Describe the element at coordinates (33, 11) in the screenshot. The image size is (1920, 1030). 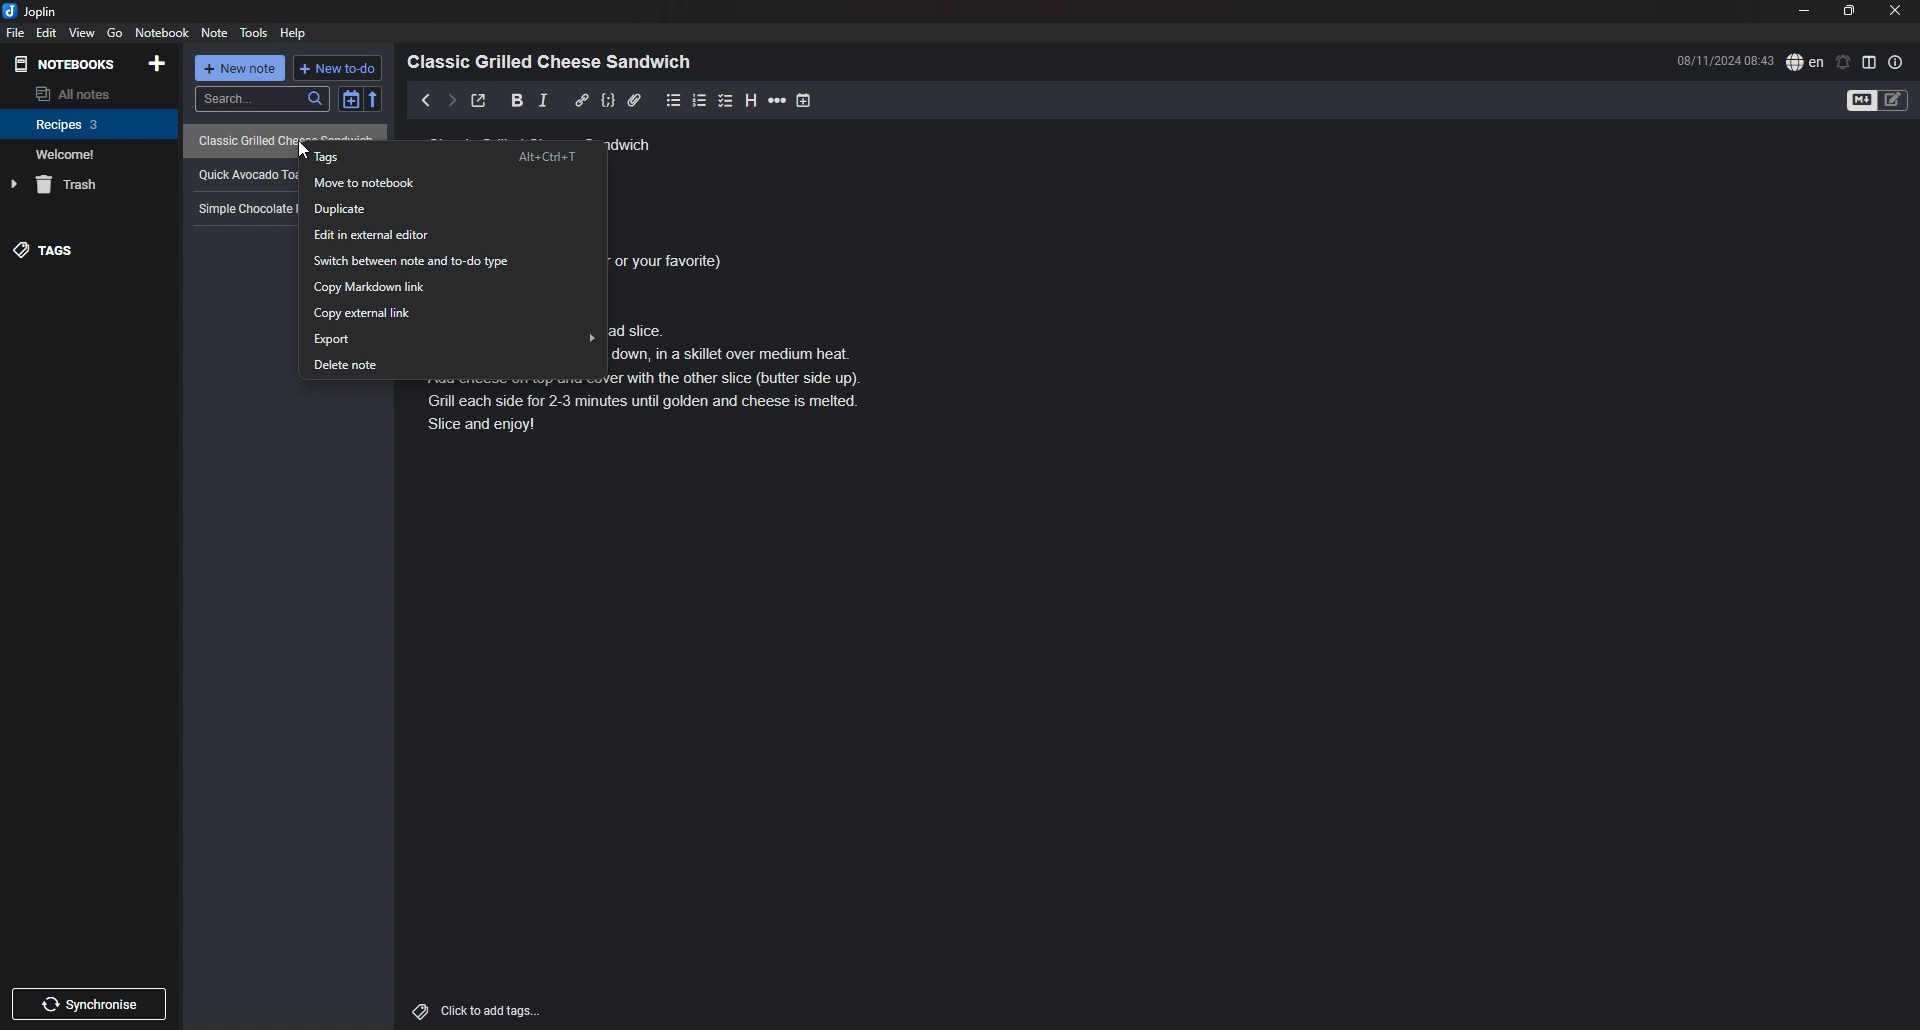
I see `joplin` at that location.